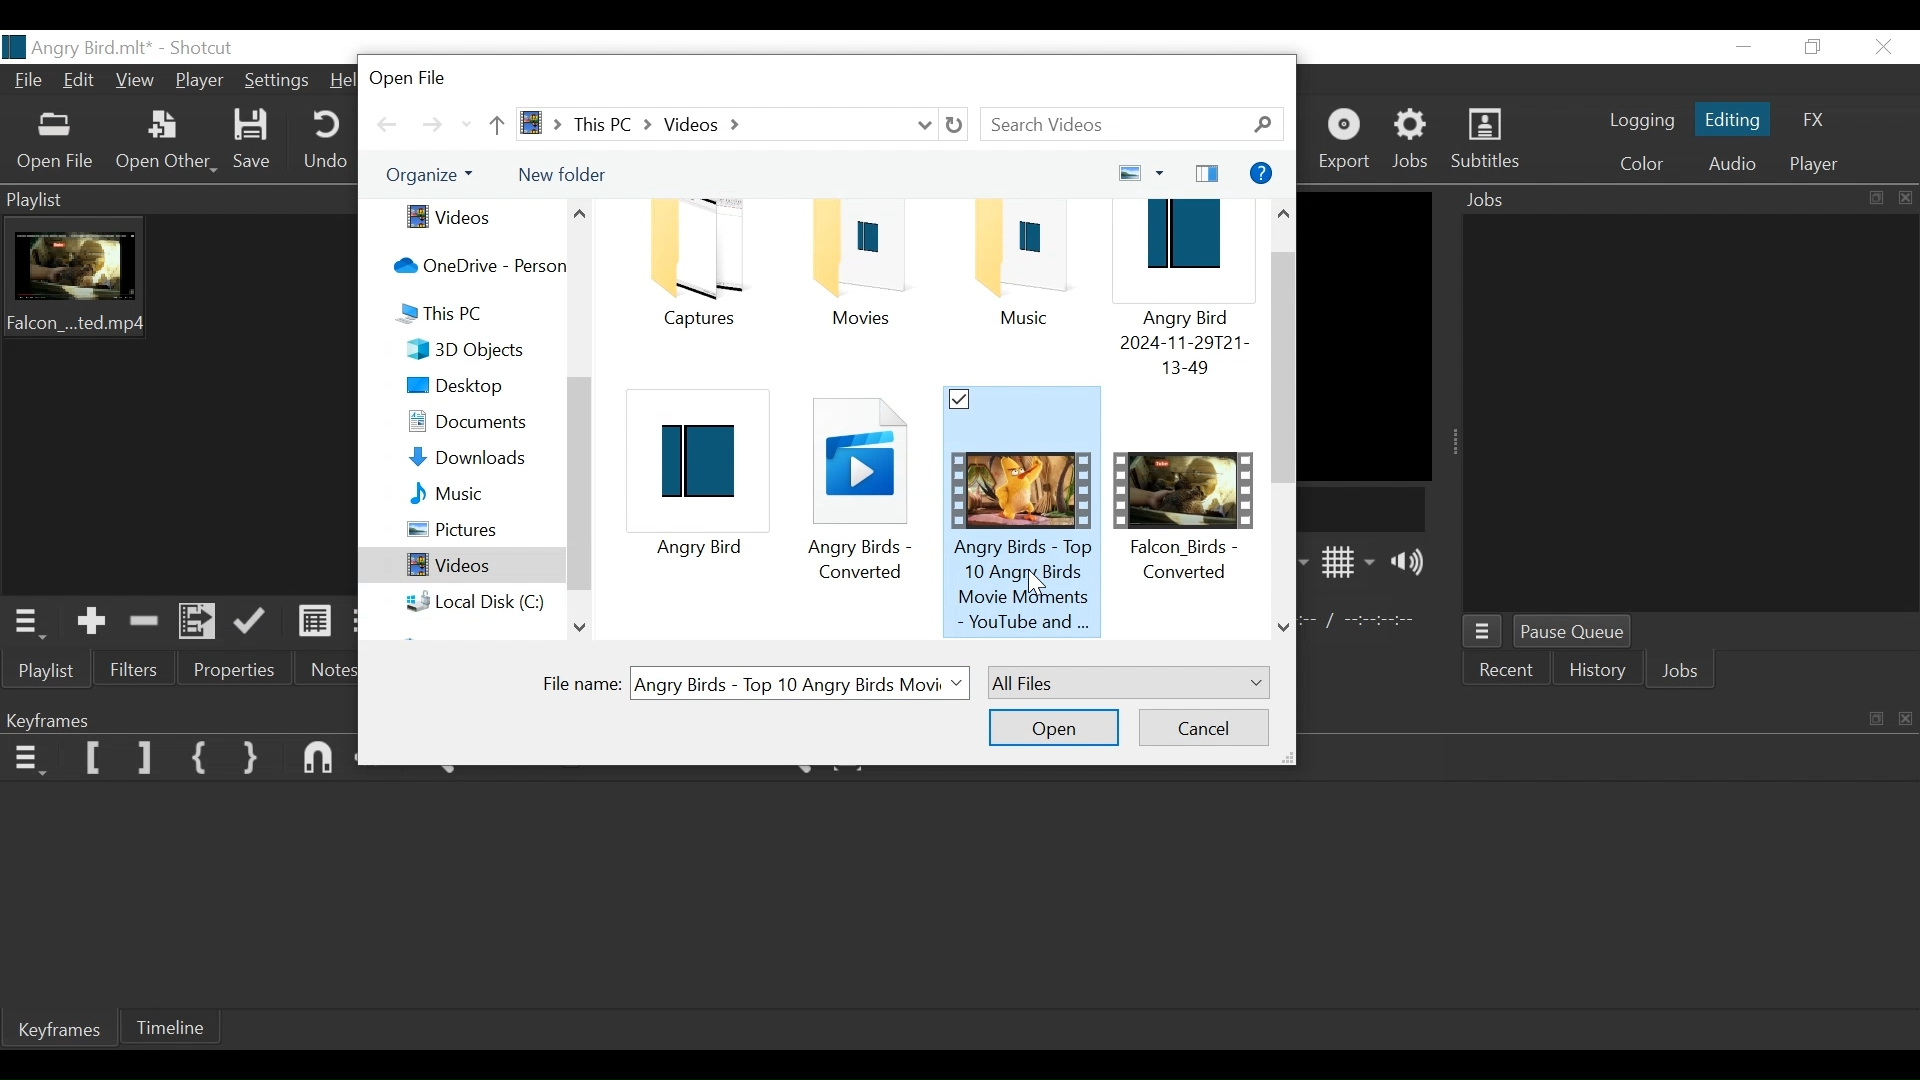 This screenshot has width=1920, height=1080. I want to click on Close, so click(1883, 48).